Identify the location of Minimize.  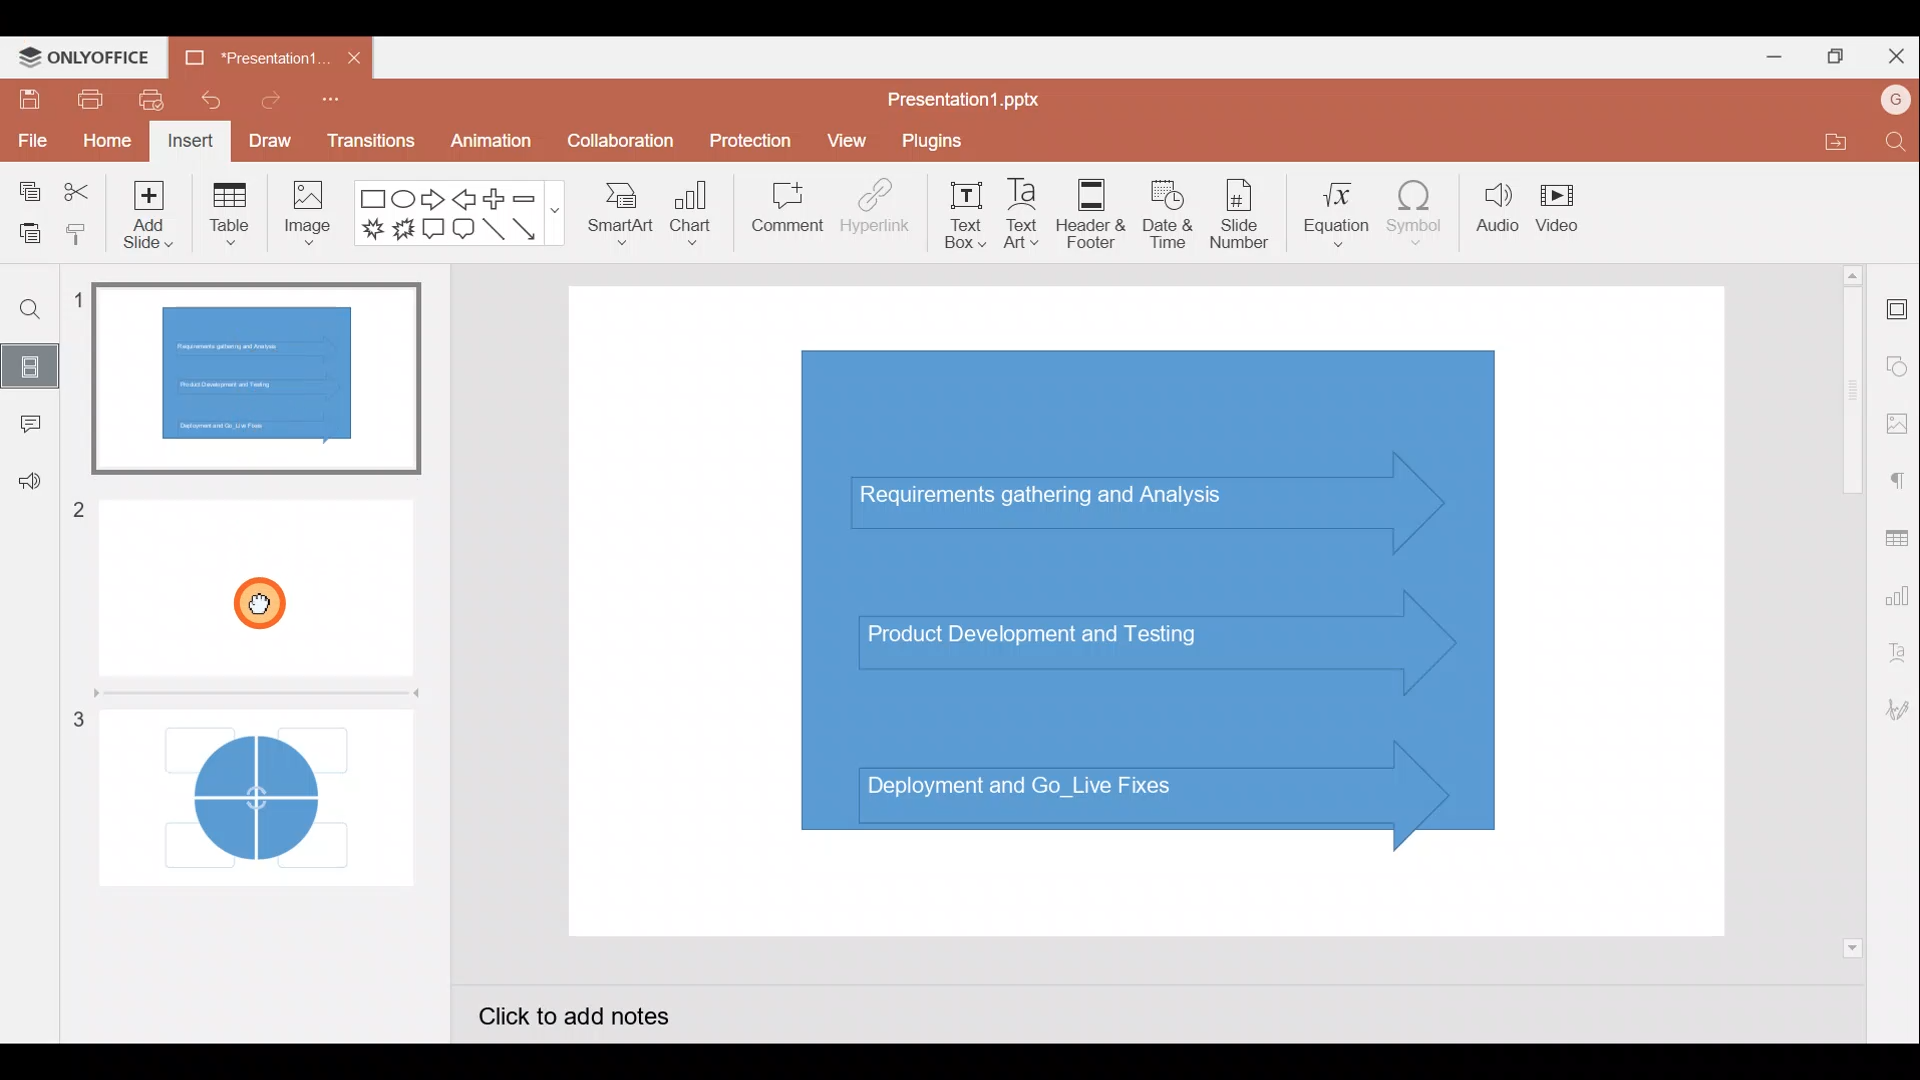
(1768, 60).